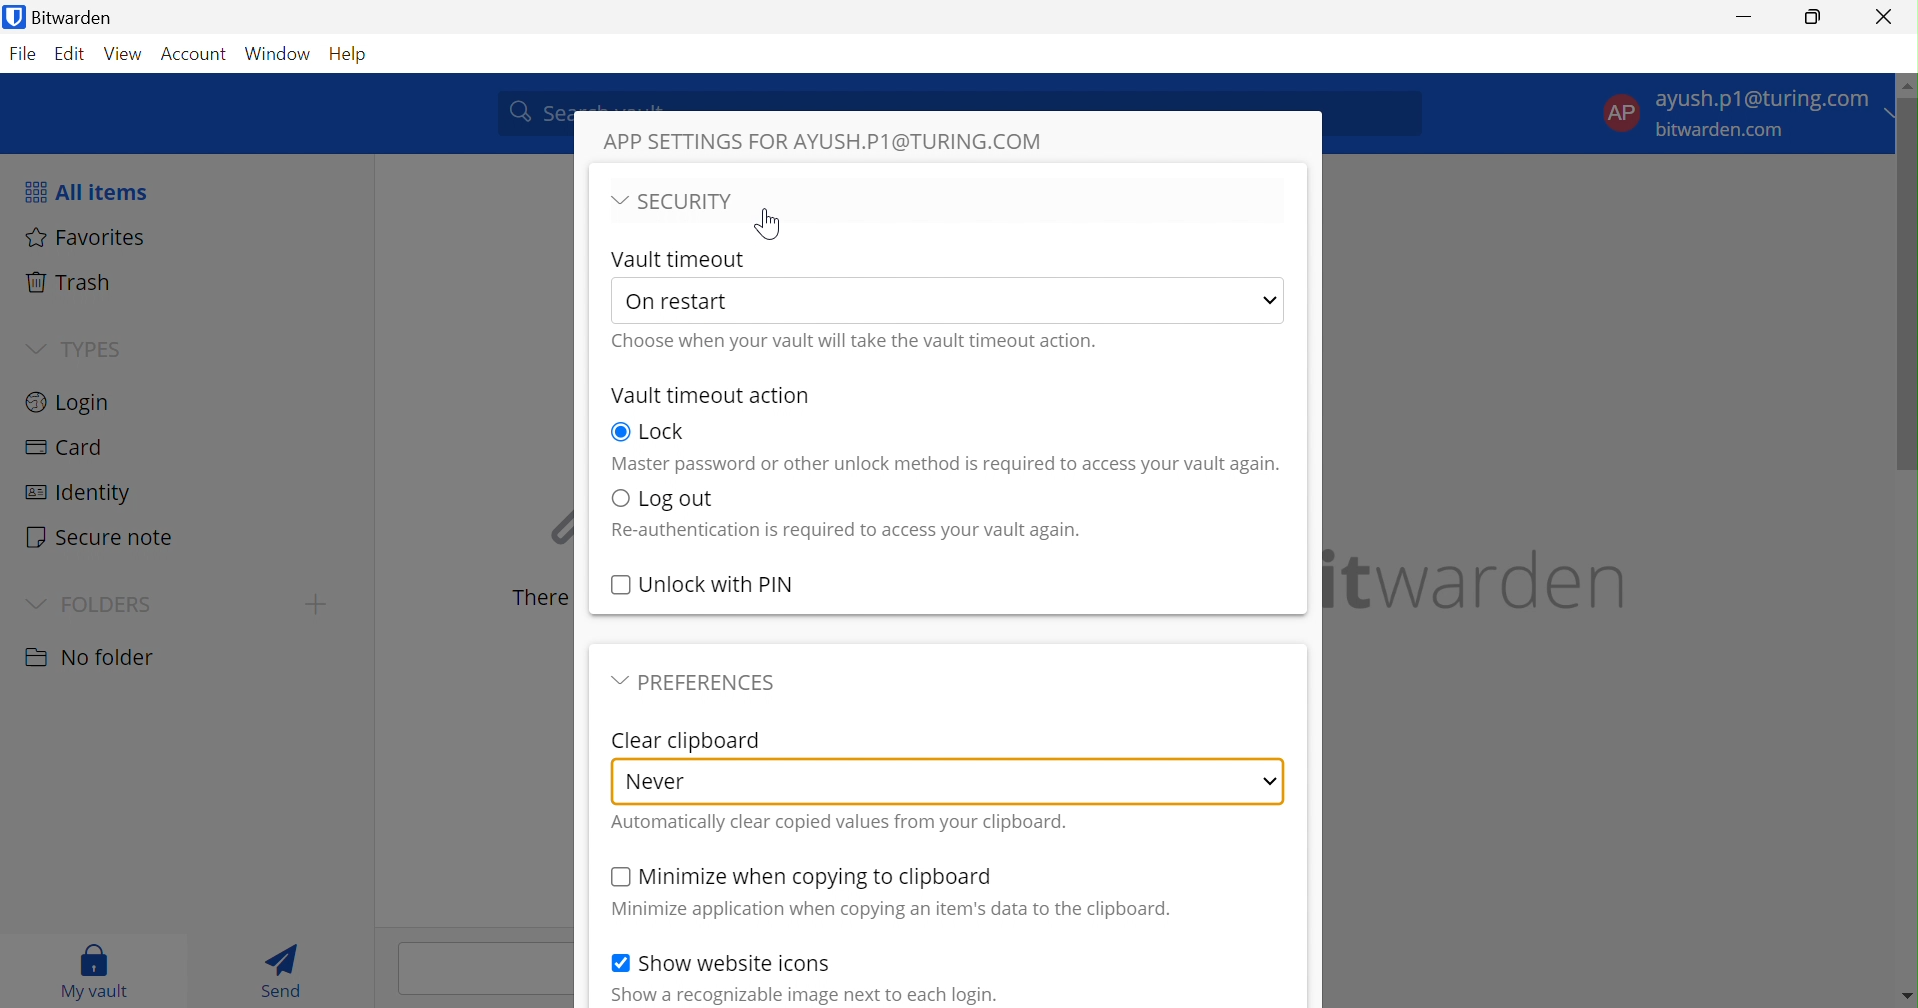 This screenshot has width=1918, height=1008. What do you see at coordinates (618, 680) in the screenshot?
I see `Drop Down` at bounding box center [618, 680].